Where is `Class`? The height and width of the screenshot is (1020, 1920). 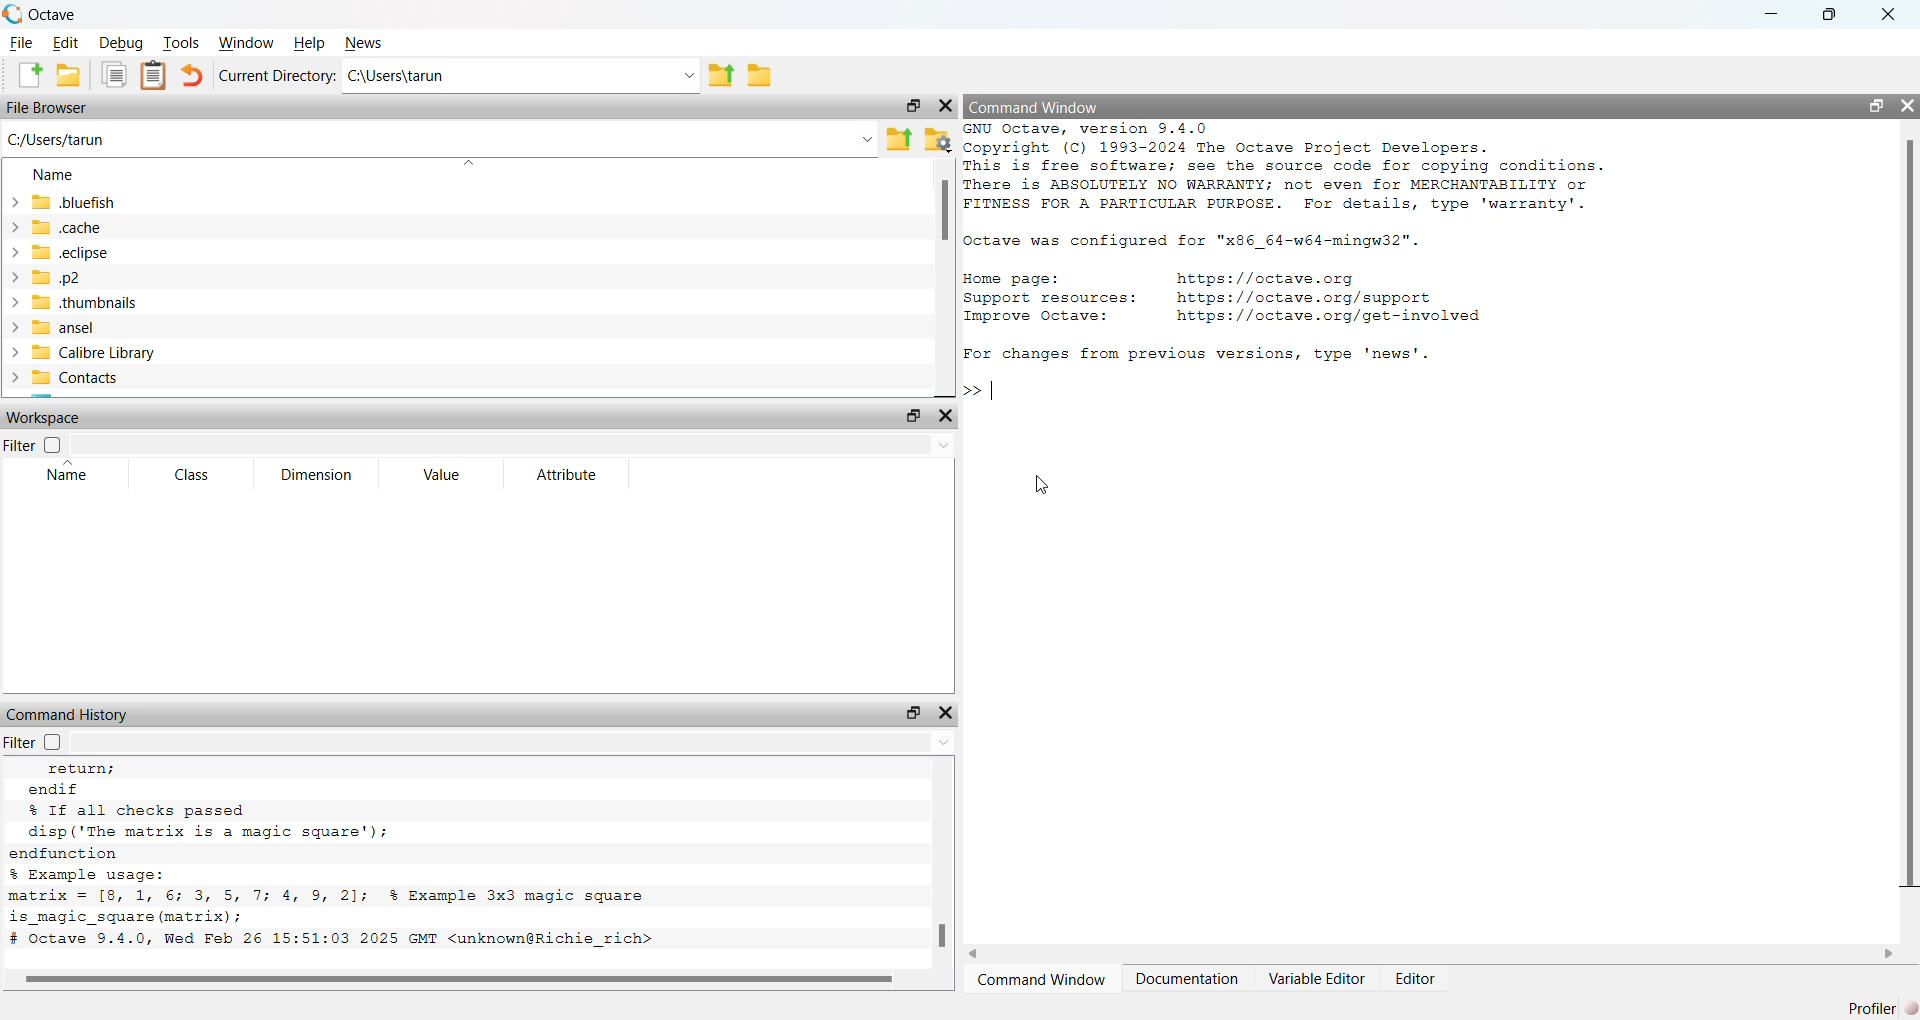
Class is located at coordinates (193, 475).